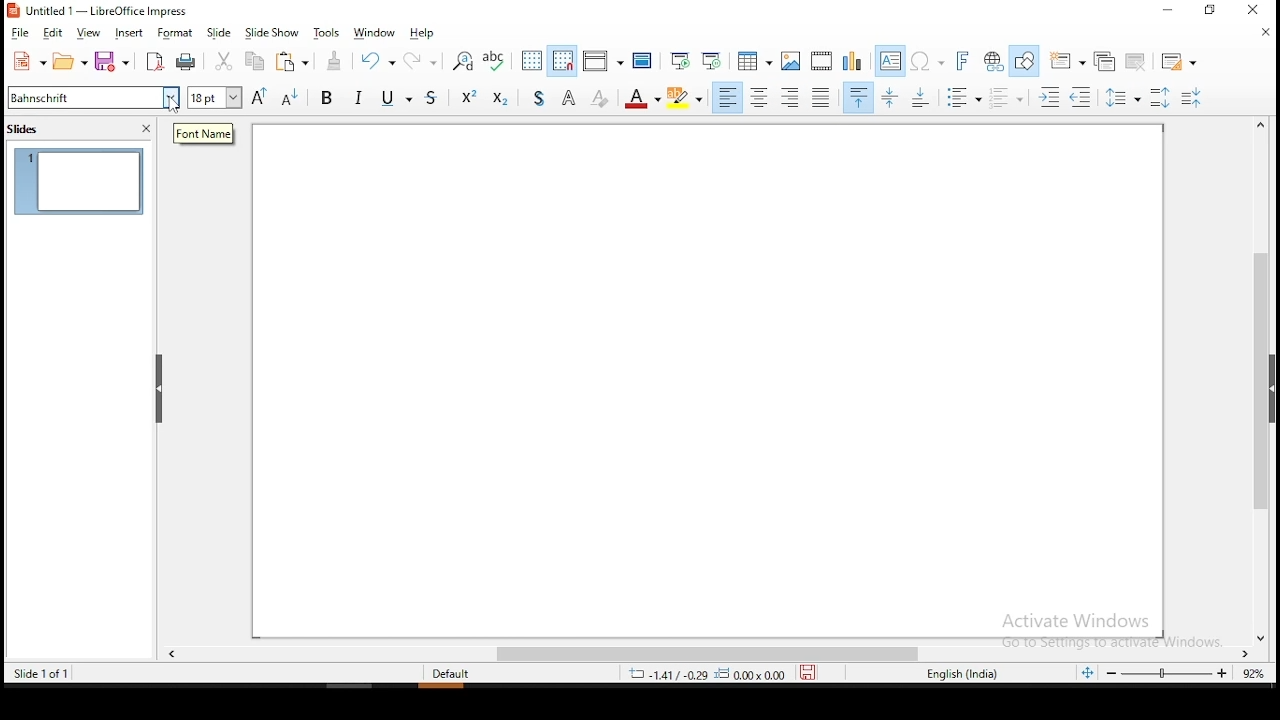 Image resolution: width=1280 pixels, height=720 pixels. I want to click on justified, so click(819, 97).